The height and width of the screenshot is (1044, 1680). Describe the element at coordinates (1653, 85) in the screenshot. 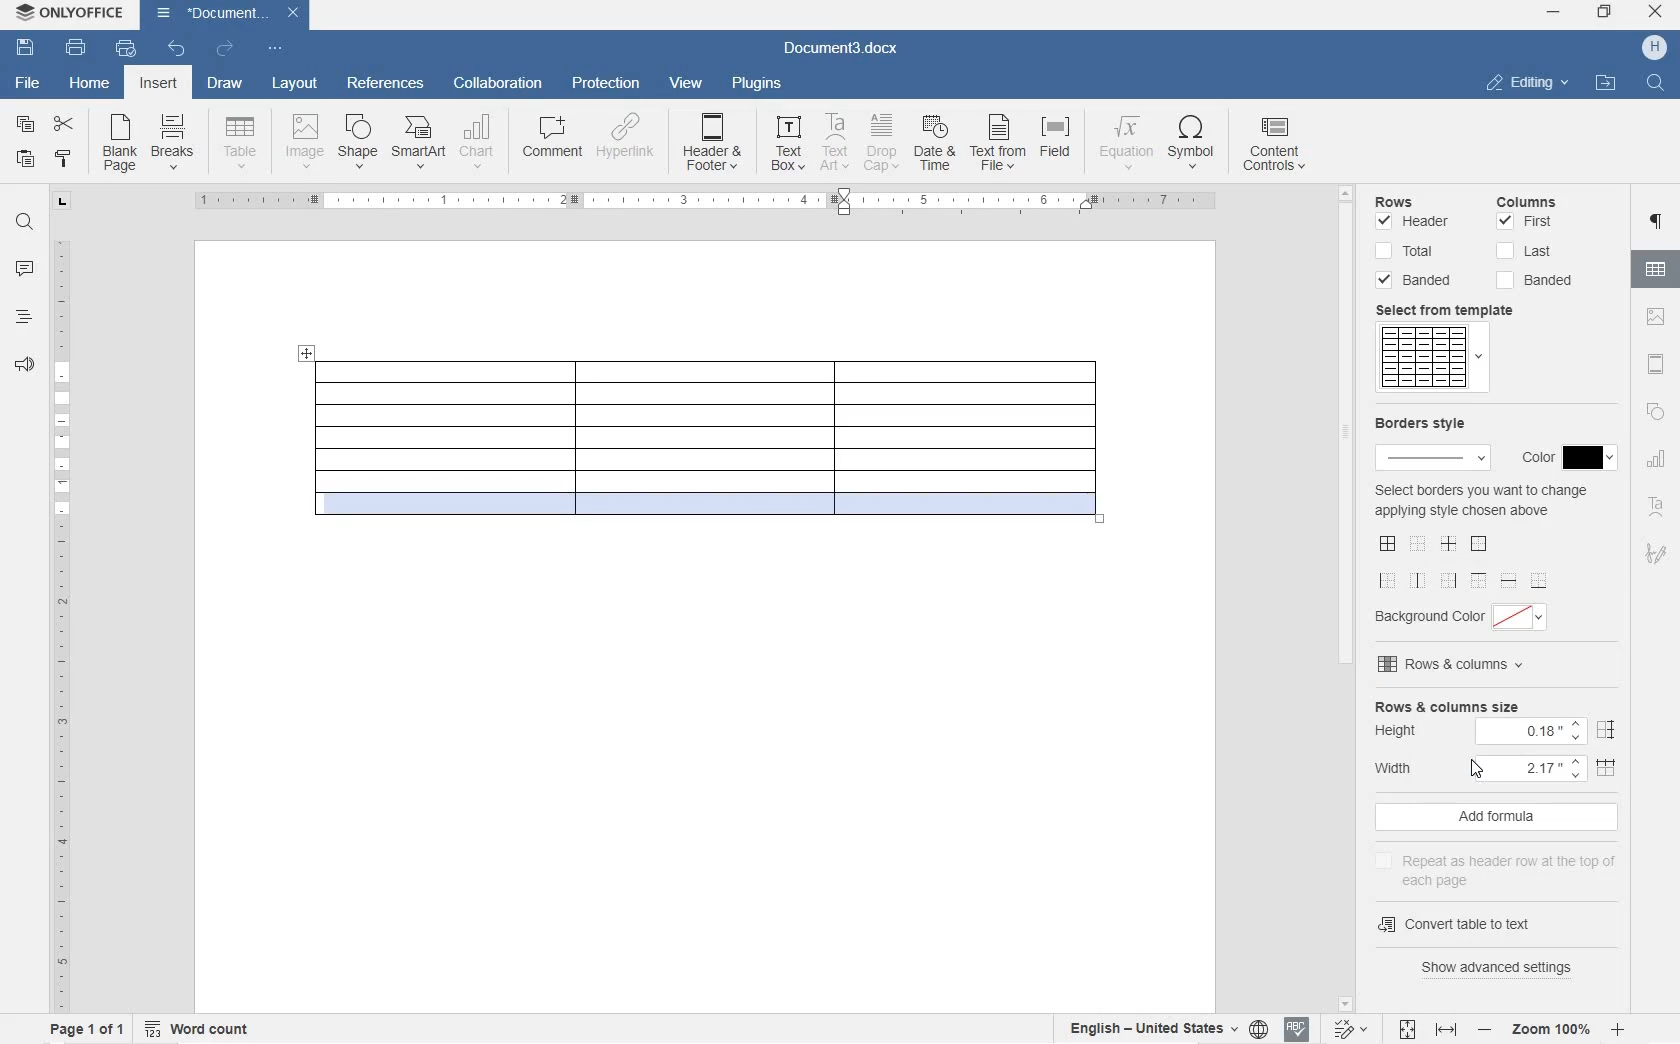

I see `FIND` at that location.